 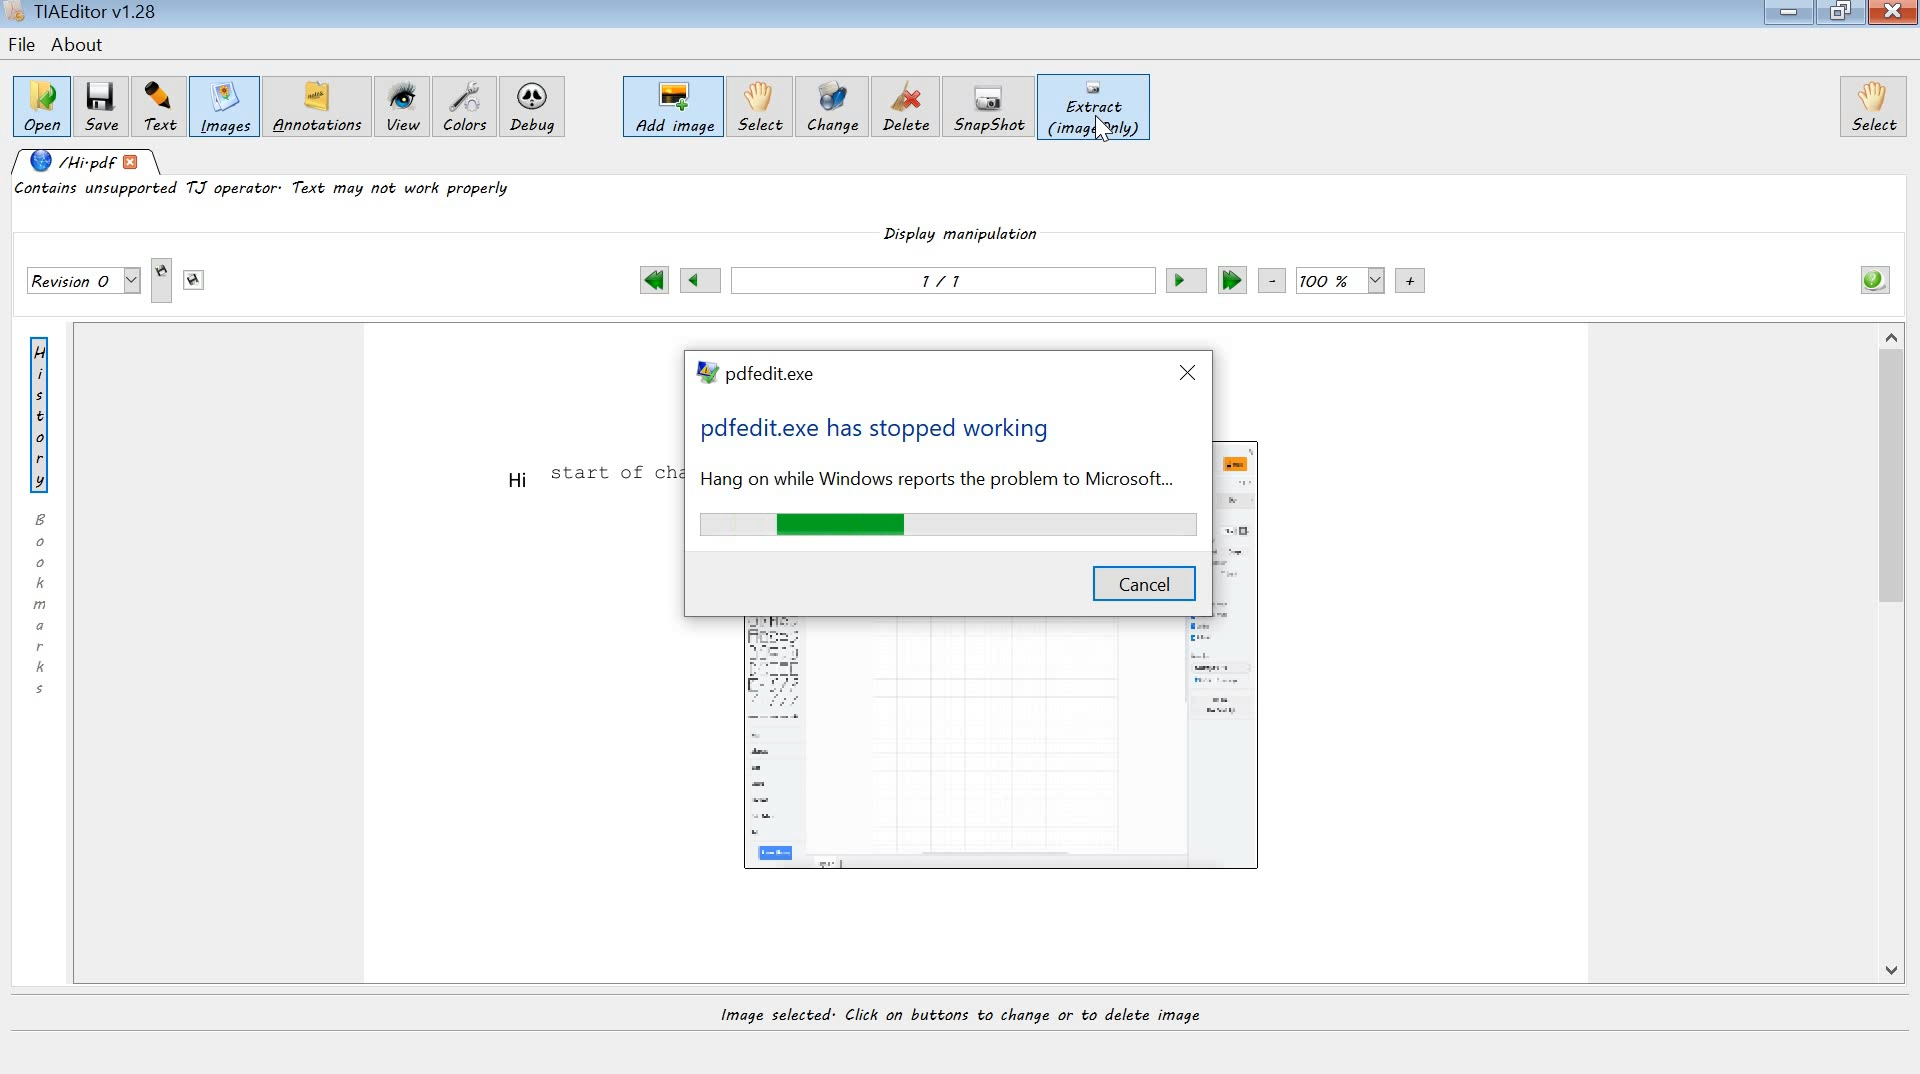 What do you see at coordinates (1893, 659) in the screenshot?
I see `scrollbar` at bounding box center [1893, 659].